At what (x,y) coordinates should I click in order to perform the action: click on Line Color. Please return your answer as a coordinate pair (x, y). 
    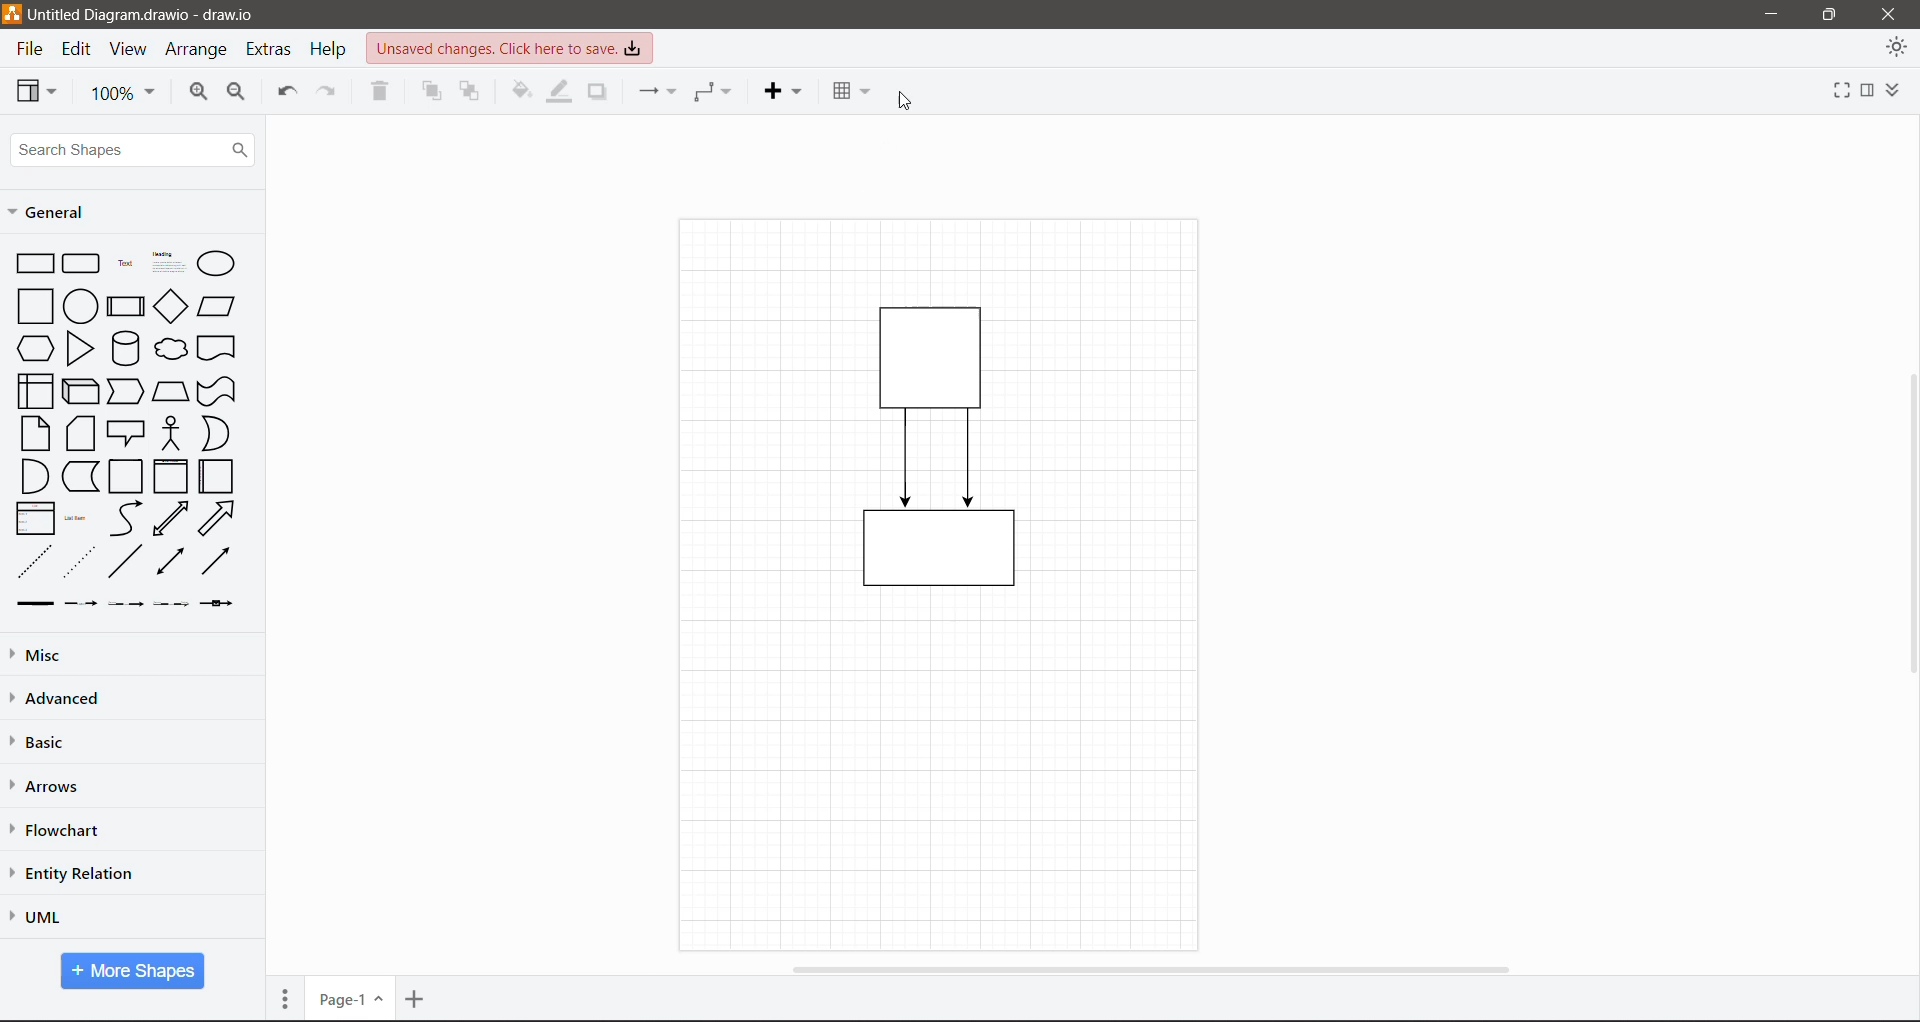
    Looking at the image, I should click on (556, 93).